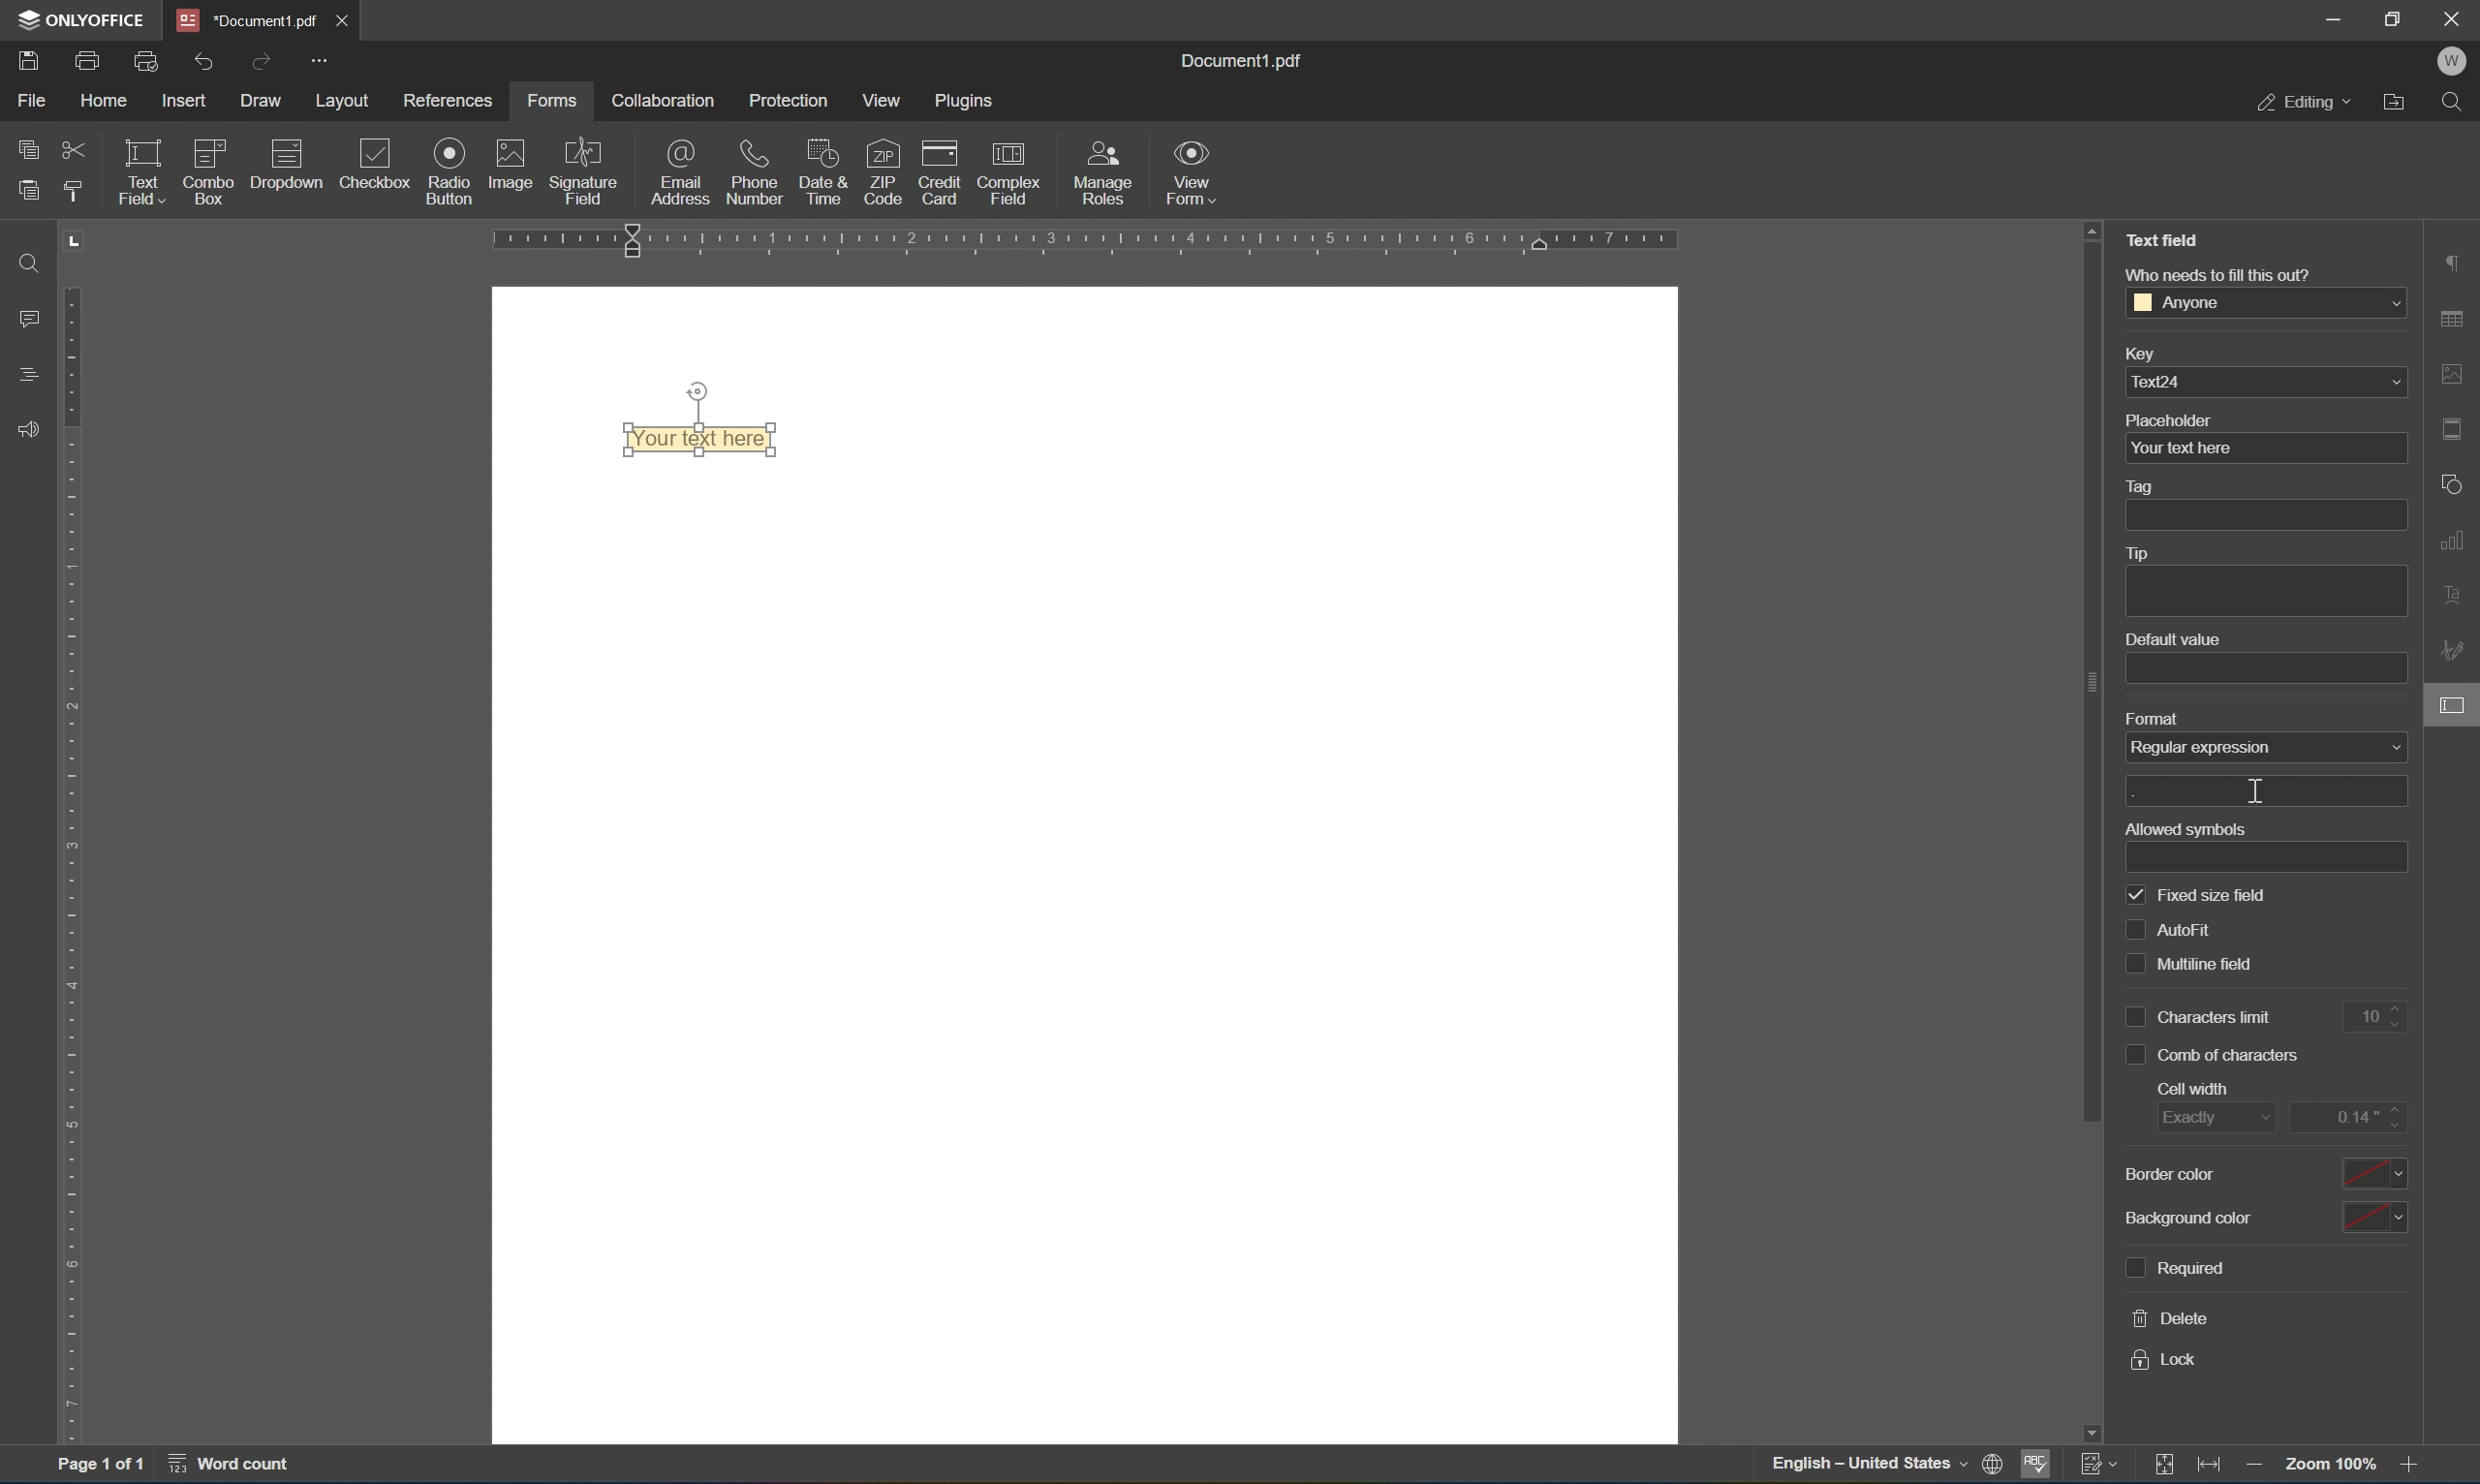 This screenshot has height=1484, width=2480. Describe the element at coordinates (71, 190) in the screenshot. I see `copy style` at that location.